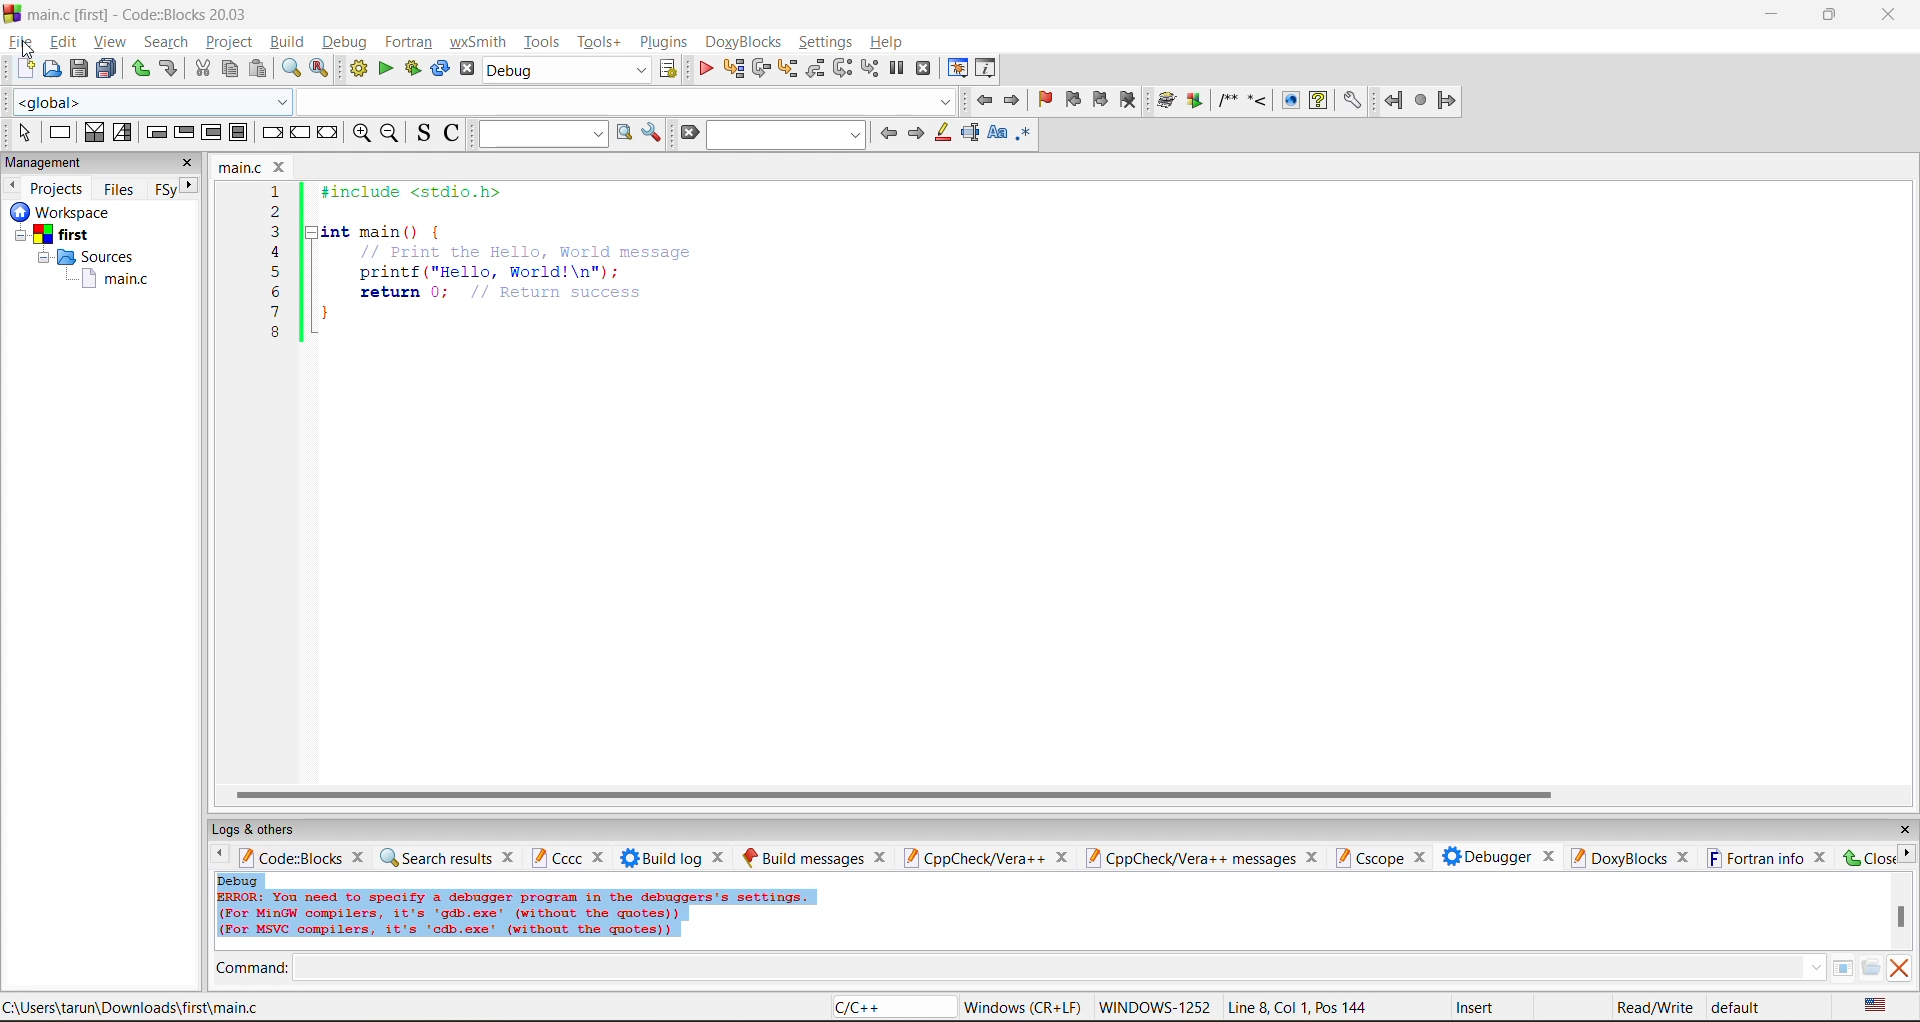  I want to click on use regex, so click(1023, 137).